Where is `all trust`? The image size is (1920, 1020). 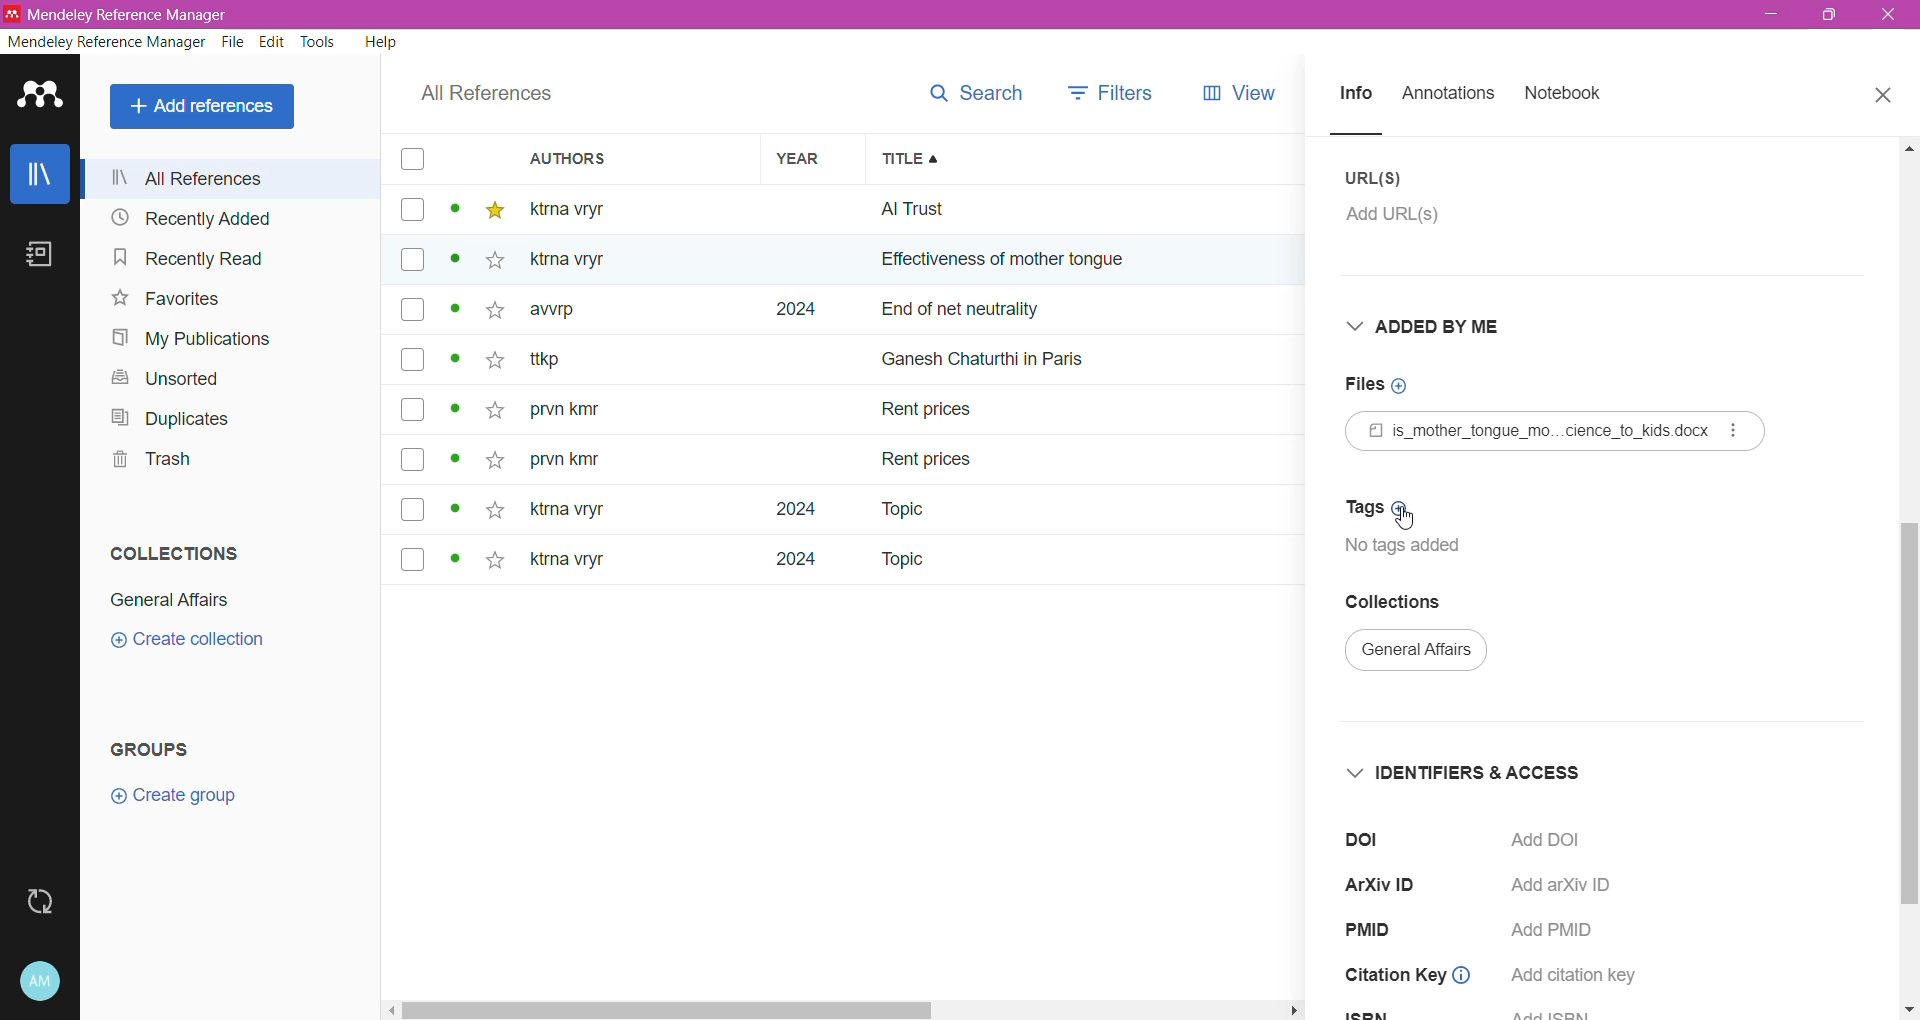
all trust is located at coordinates (1020, 209).